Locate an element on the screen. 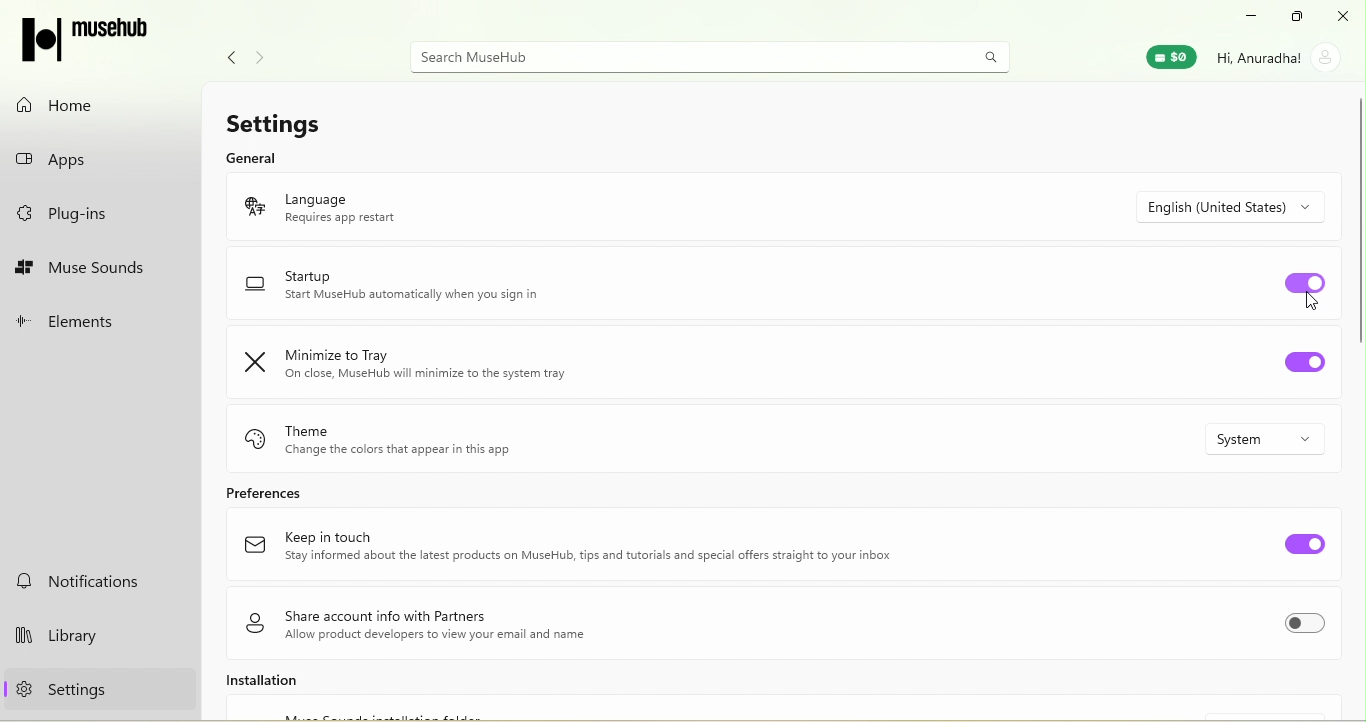  Toggle is located at coordinates (1304, 543).